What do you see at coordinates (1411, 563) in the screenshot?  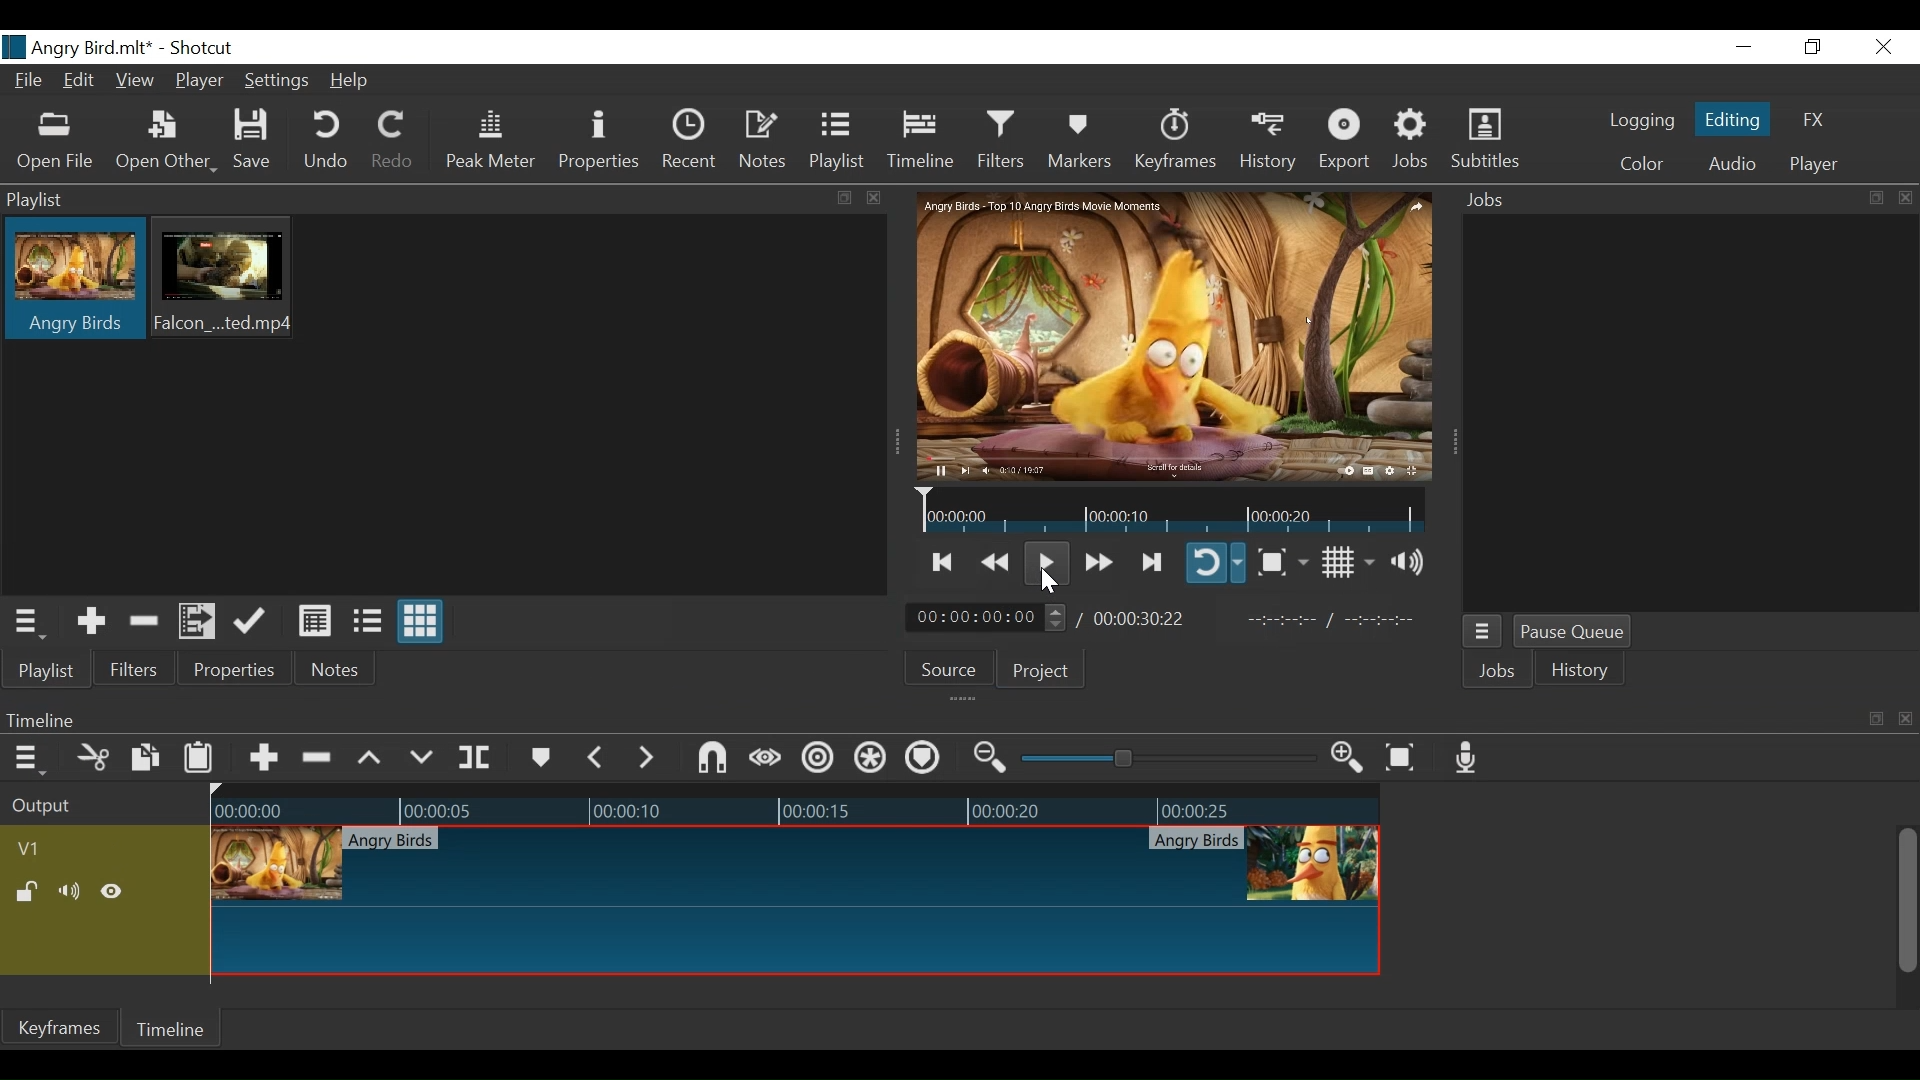 I see `Show volume control` at bounding box center [1411, 563].